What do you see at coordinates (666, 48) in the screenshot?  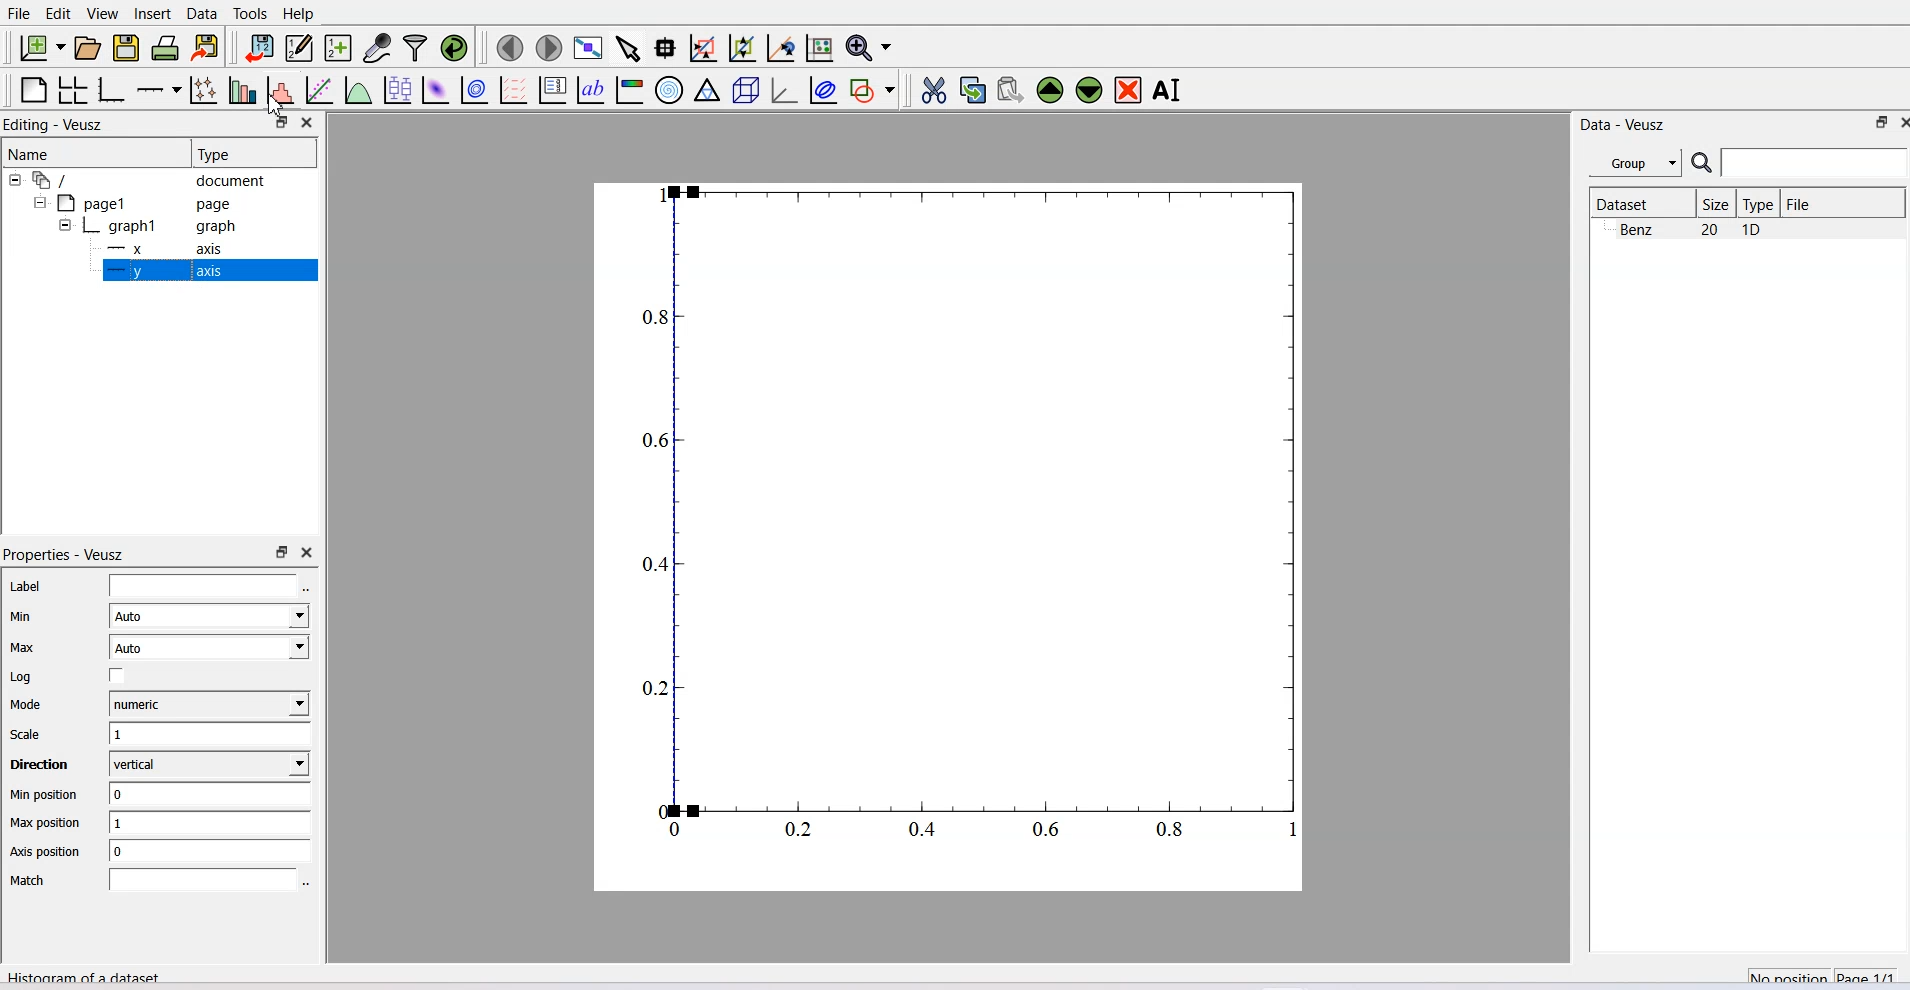 I see `Read datapoint on graph` at bounding box center [666, 48].